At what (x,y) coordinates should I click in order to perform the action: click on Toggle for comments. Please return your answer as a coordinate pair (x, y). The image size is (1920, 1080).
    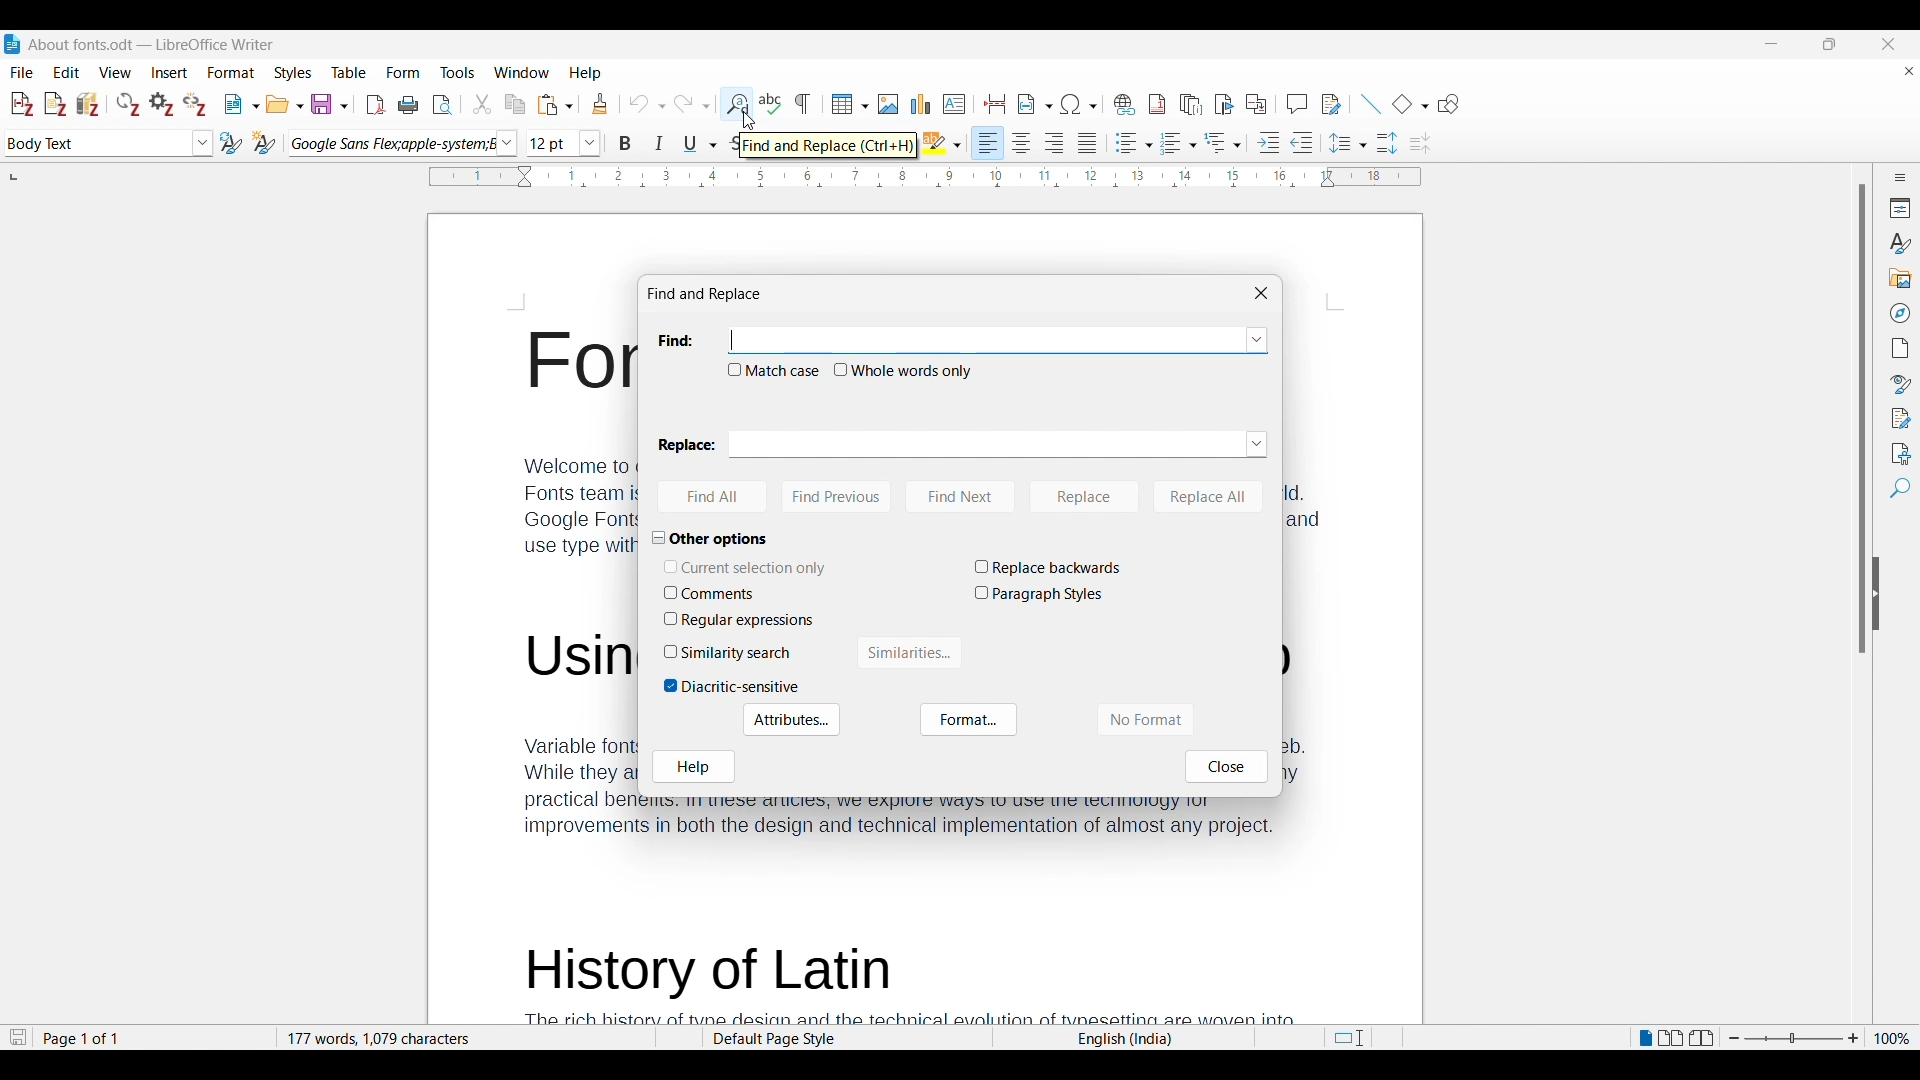
    Looking at the image, I should click on (717, 593).